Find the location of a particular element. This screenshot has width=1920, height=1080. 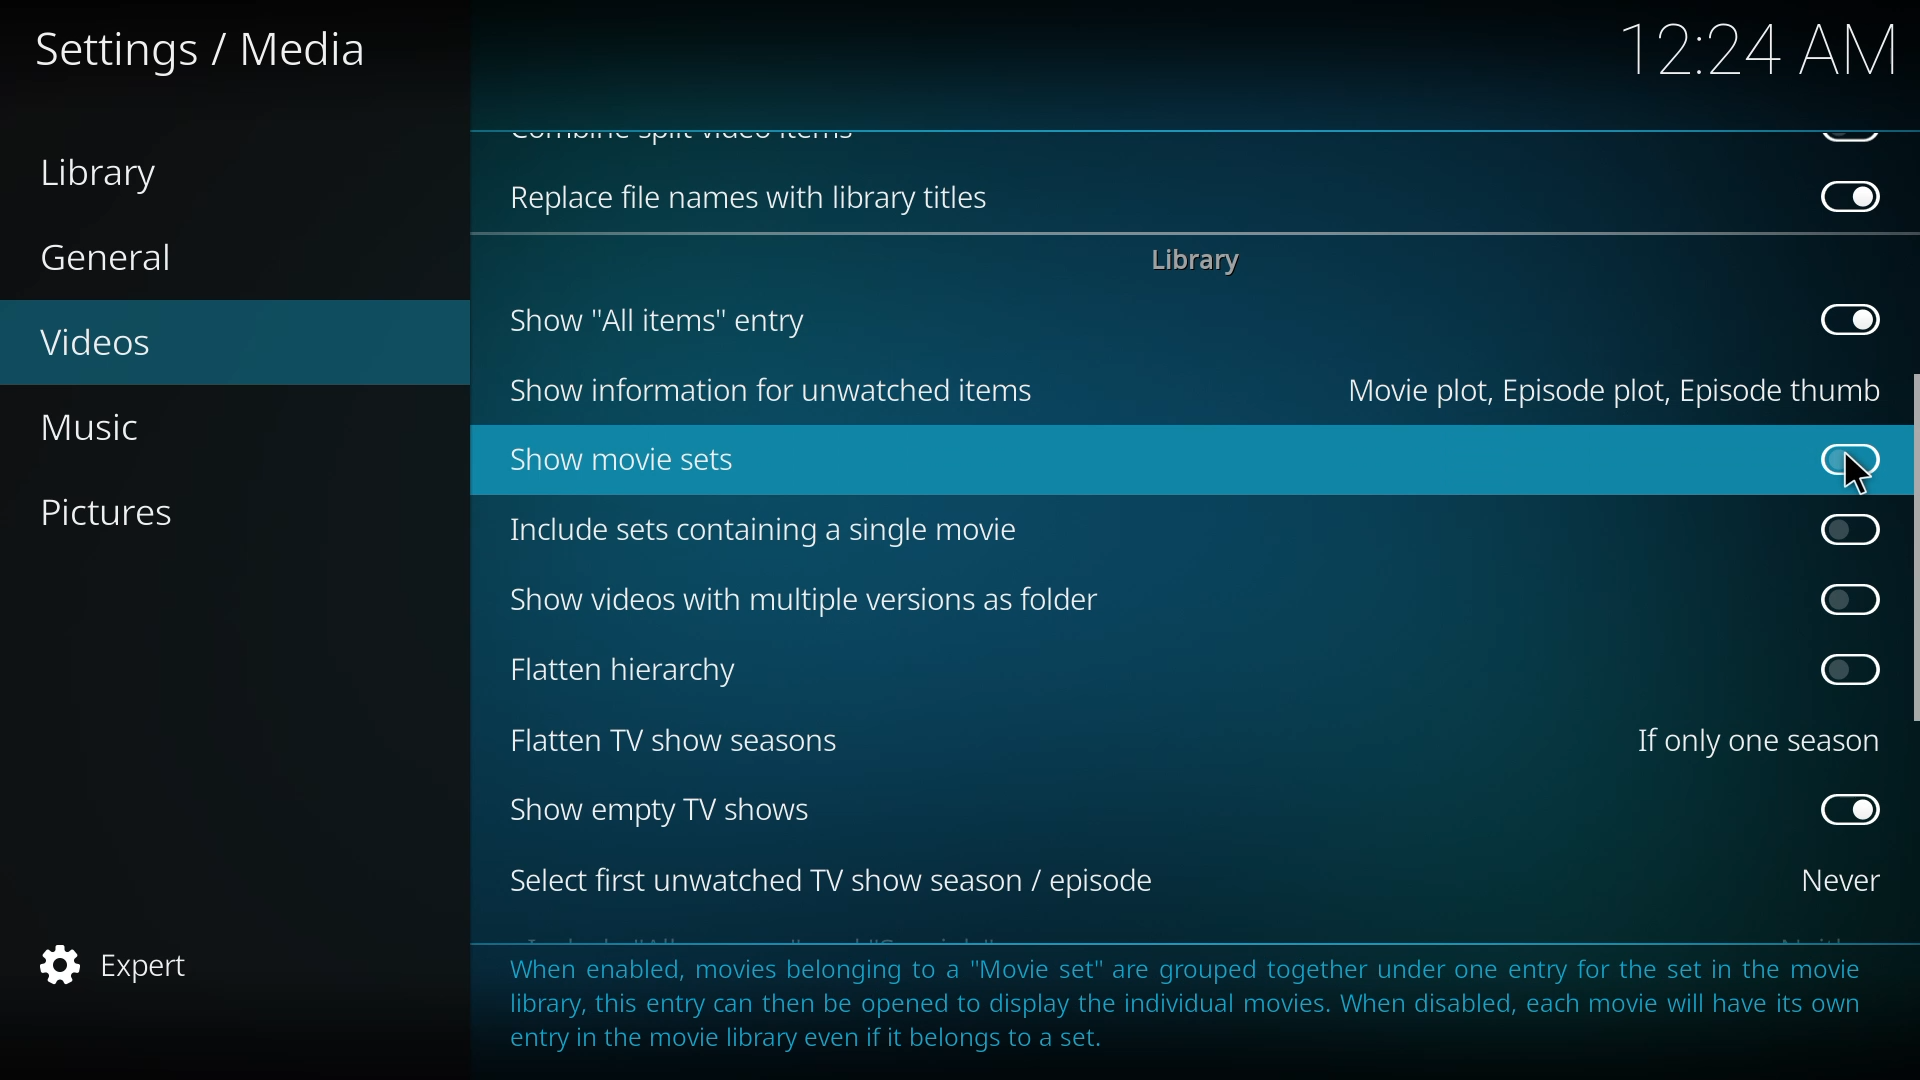

show all items is located at coordinates (654, 319).